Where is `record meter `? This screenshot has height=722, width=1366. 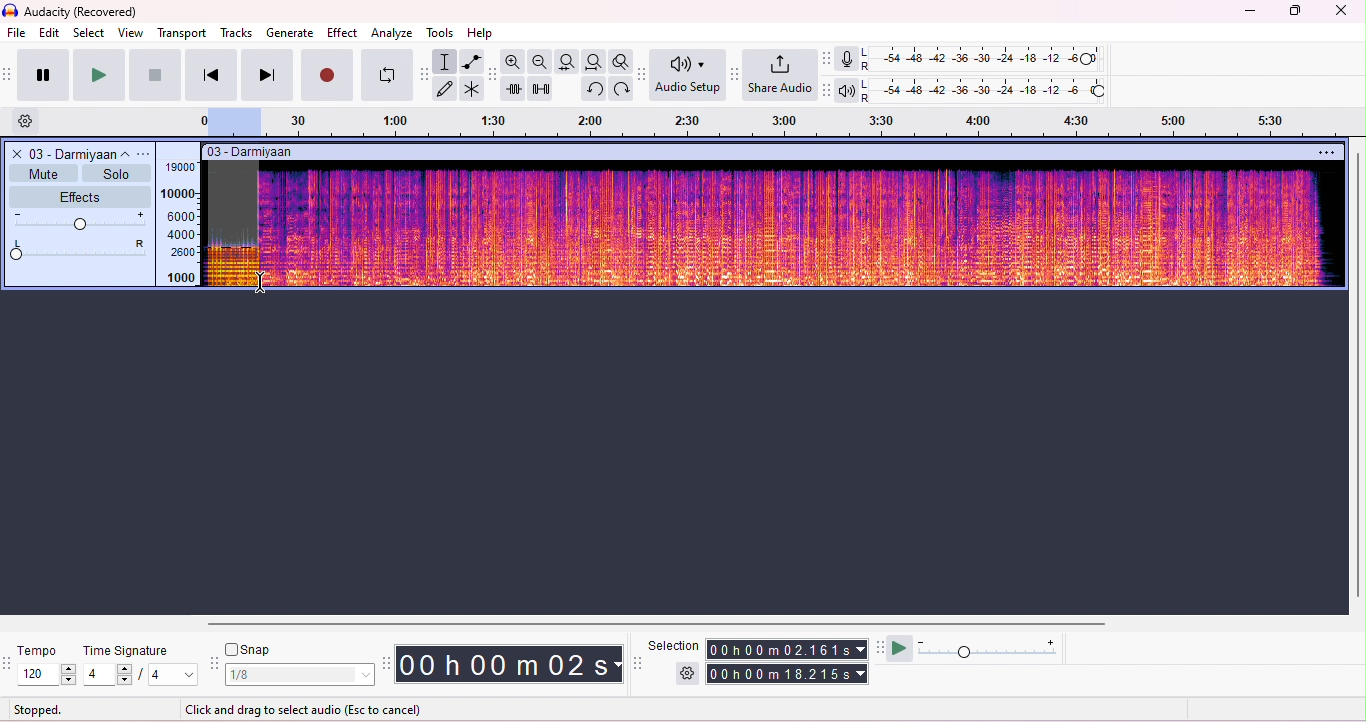 record meter  is located at coordinates (846, 59).